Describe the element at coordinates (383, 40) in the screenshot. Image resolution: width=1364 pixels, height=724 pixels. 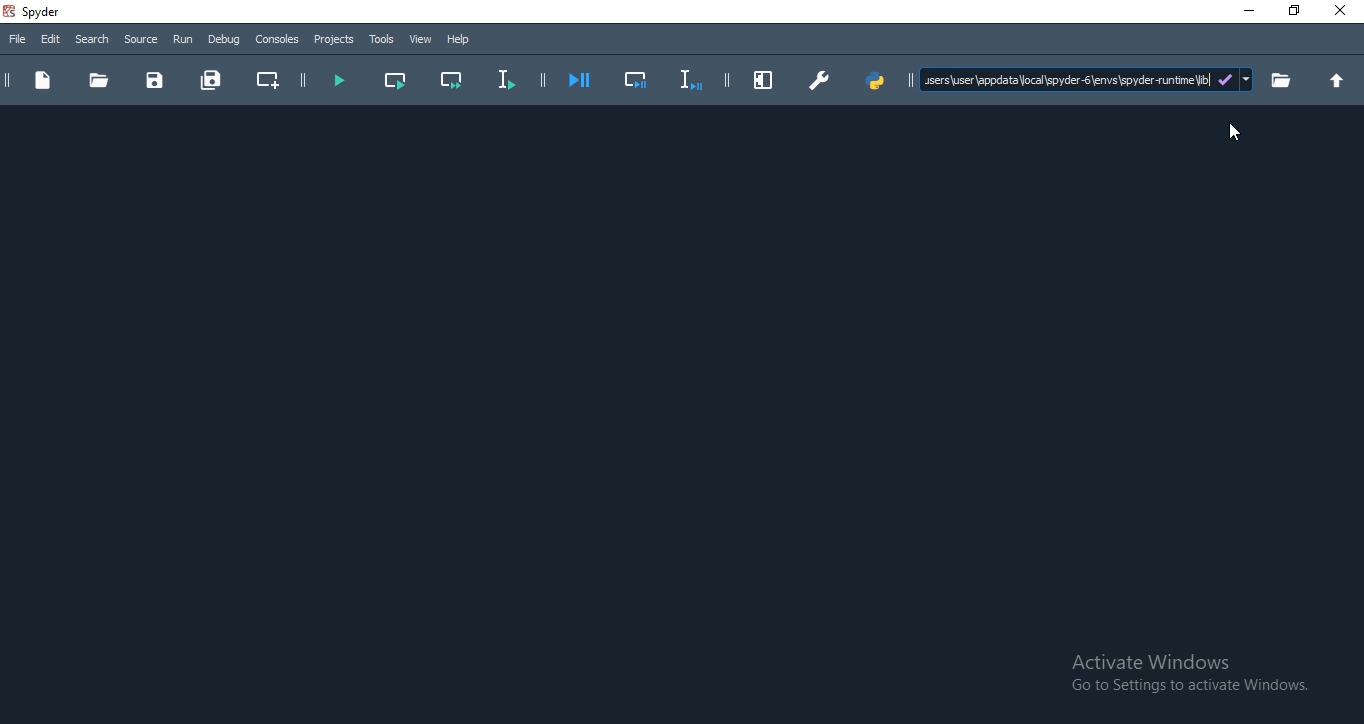
I see `Tools` at that location.